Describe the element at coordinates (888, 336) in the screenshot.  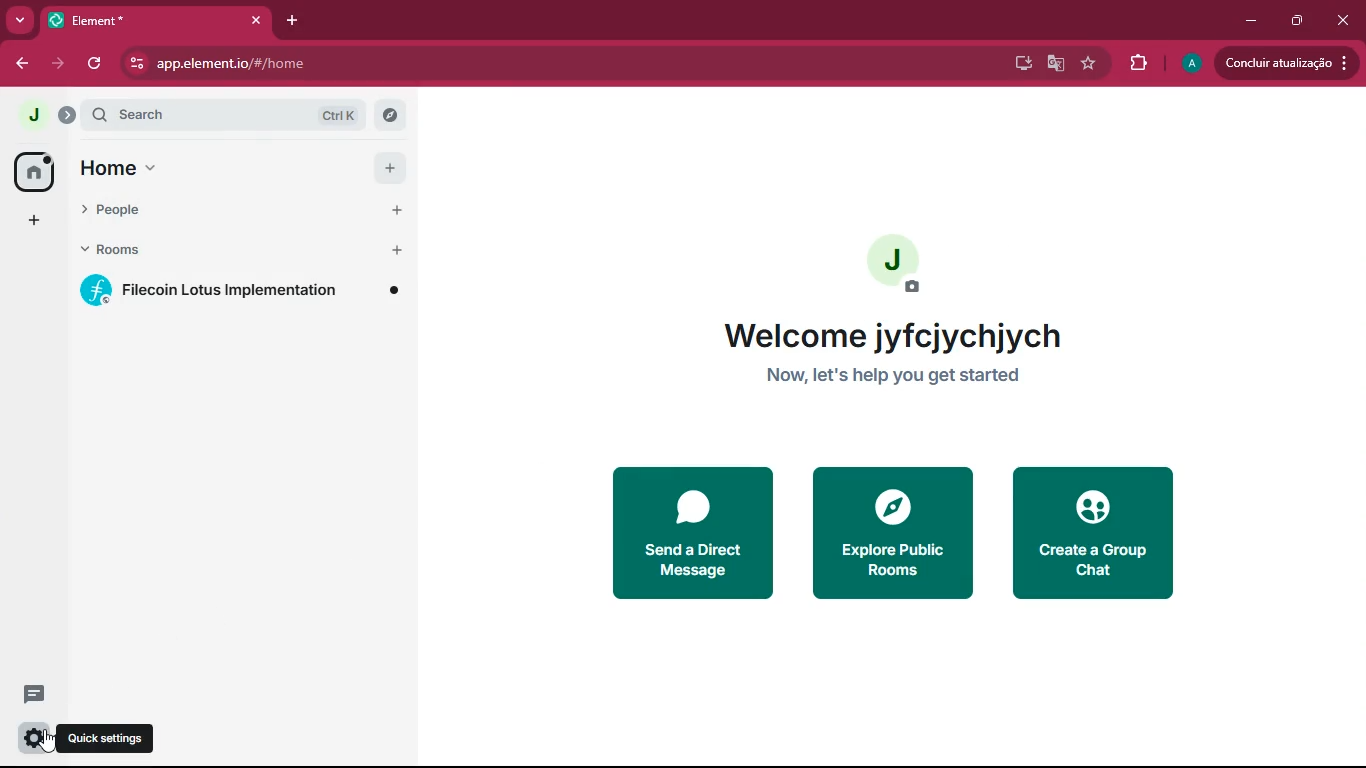
I see `welcome jyfcjychjych` at that location.